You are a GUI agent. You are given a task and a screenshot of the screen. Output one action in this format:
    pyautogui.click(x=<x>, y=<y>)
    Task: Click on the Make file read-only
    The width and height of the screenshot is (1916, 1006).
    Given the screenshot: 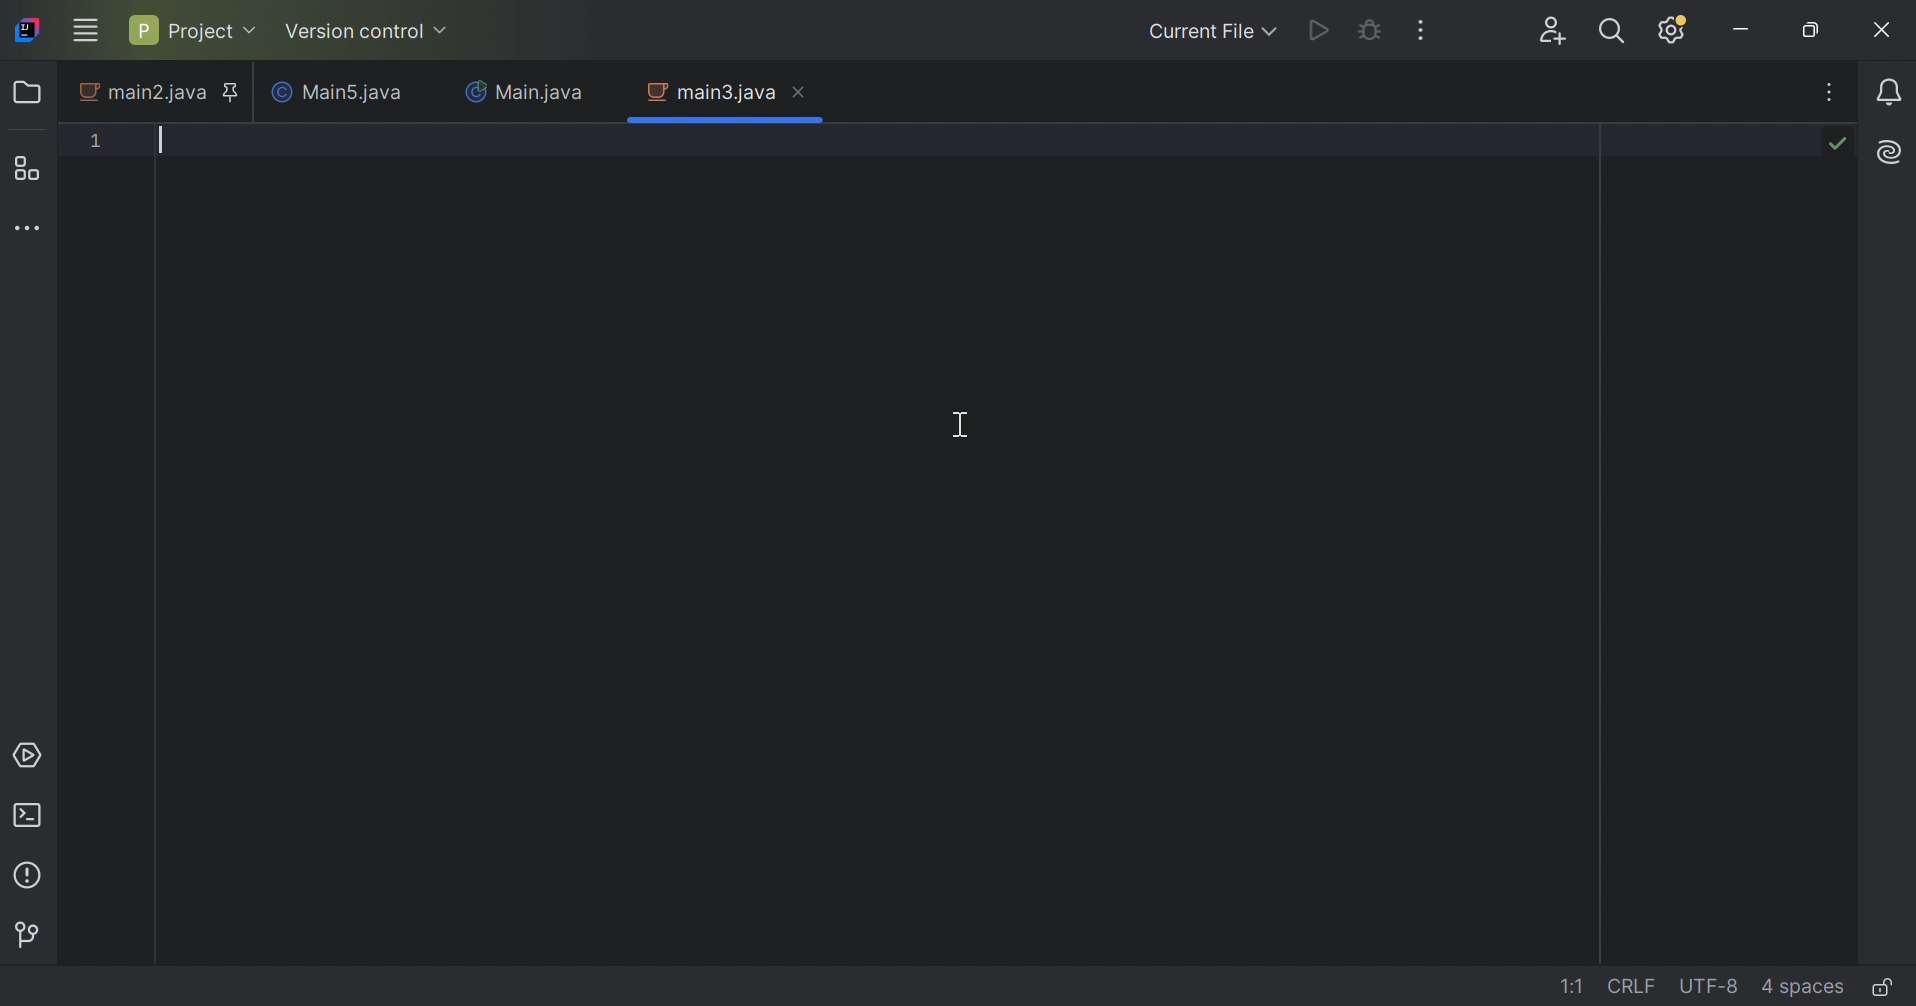 What is the action you would take?
    pyautogui.click(x=1884, y=988)
    